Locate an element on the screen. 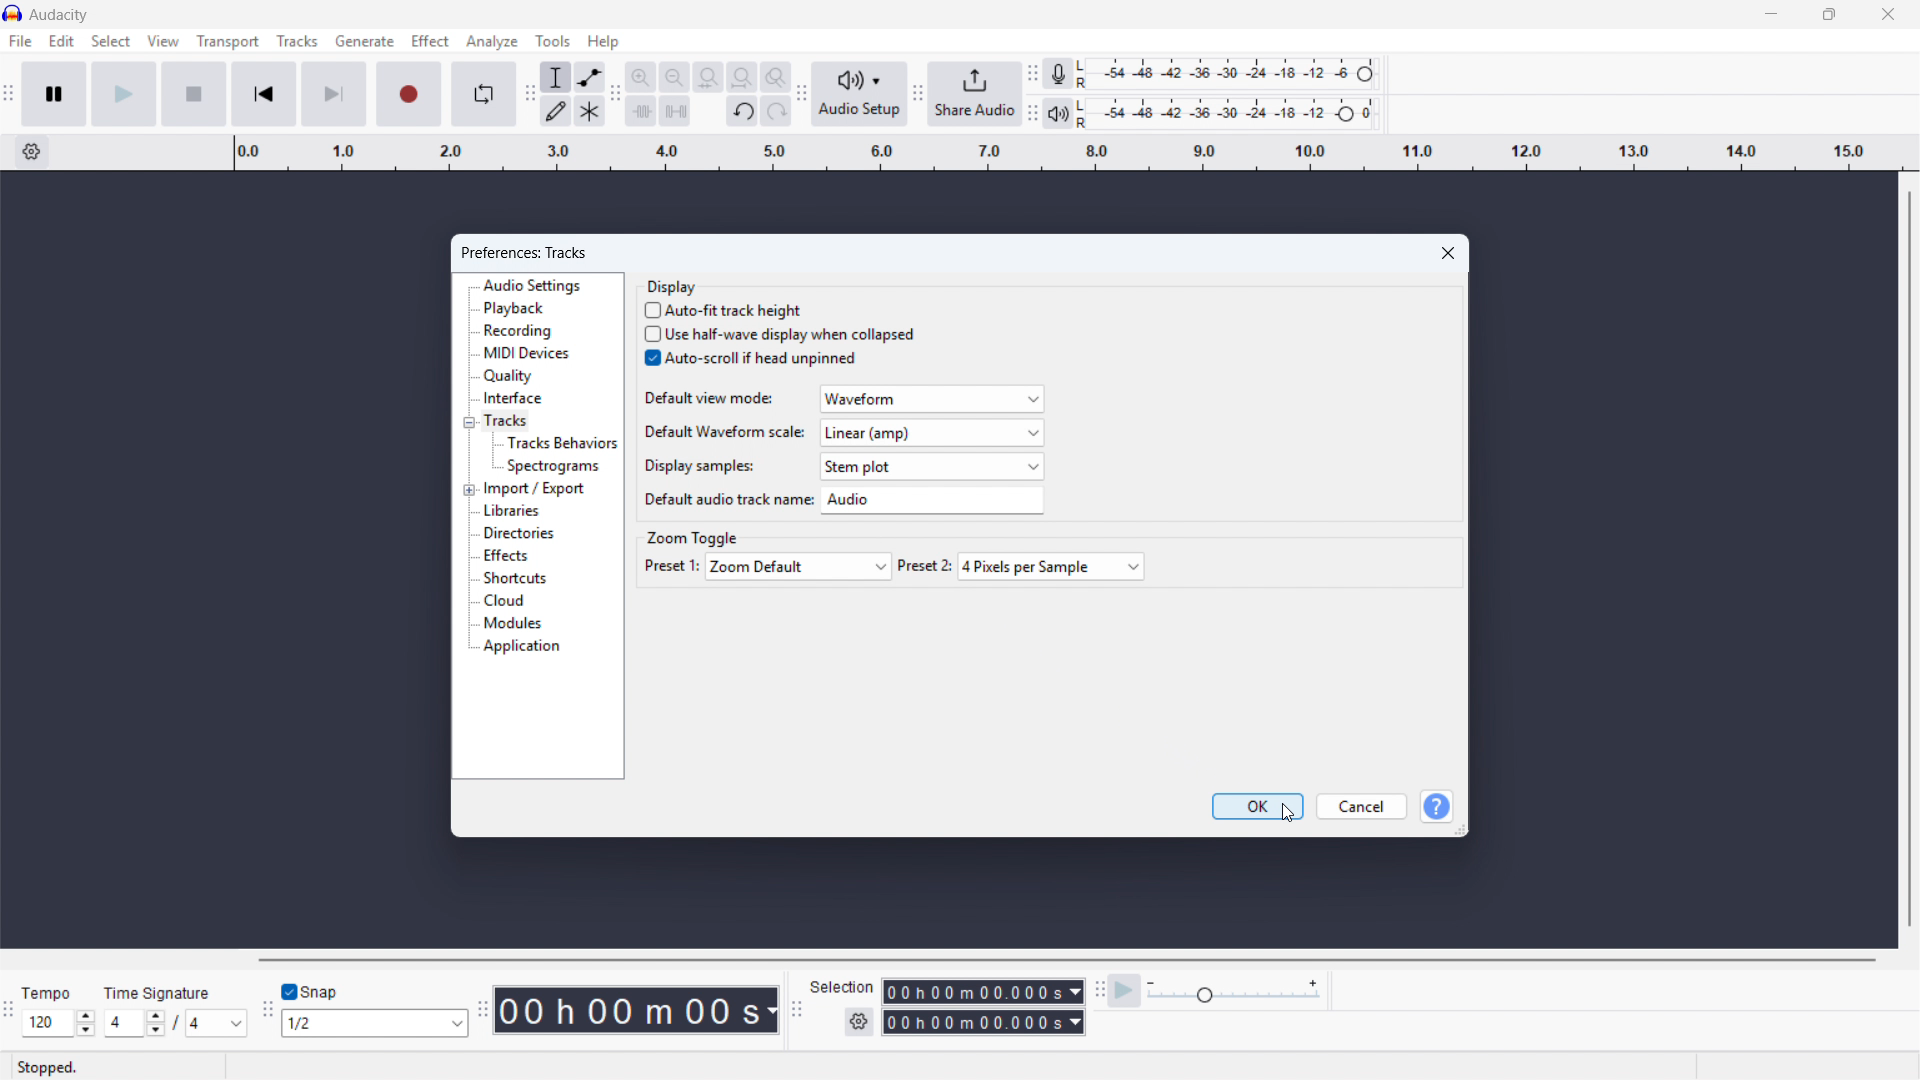 This screenshot has height=1080, width=1920. generate is located at coordinates (364, 41).